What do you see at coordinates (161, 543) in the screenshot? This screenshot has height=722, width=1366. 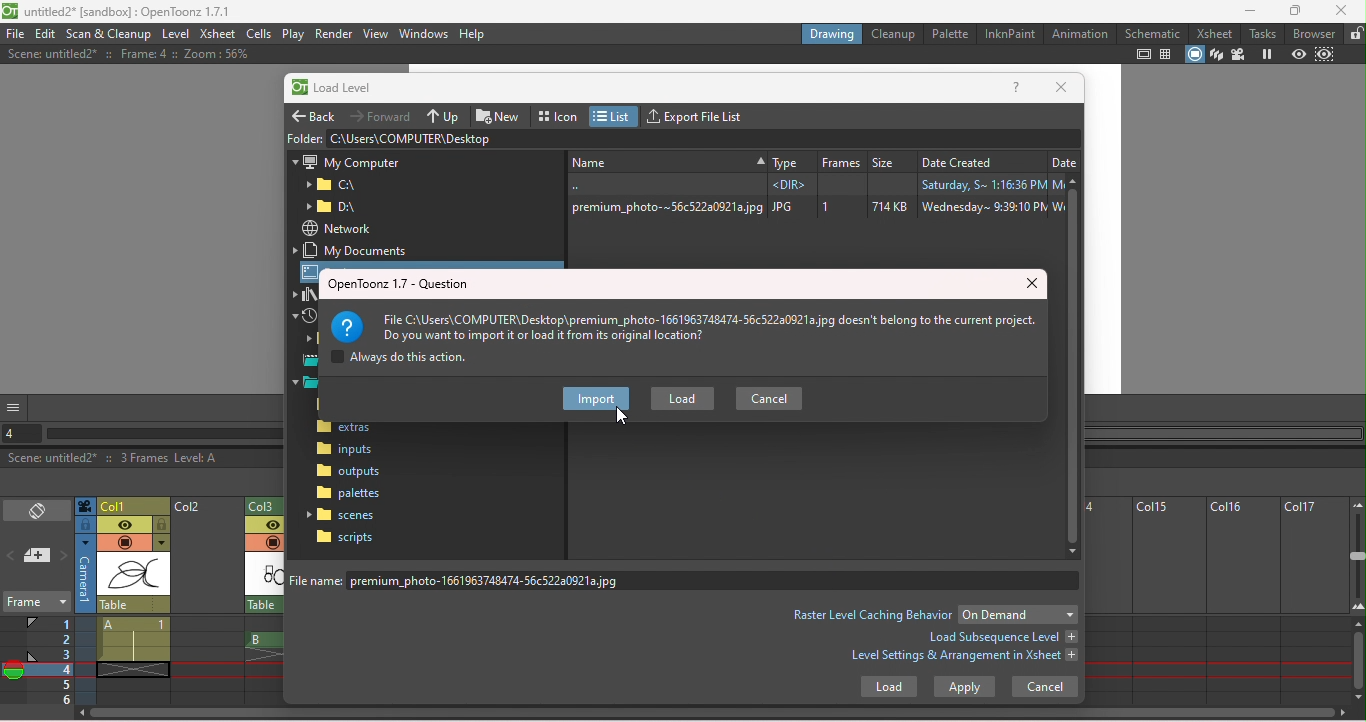 I see `Additional column setting` at bounding box center [161, 543].